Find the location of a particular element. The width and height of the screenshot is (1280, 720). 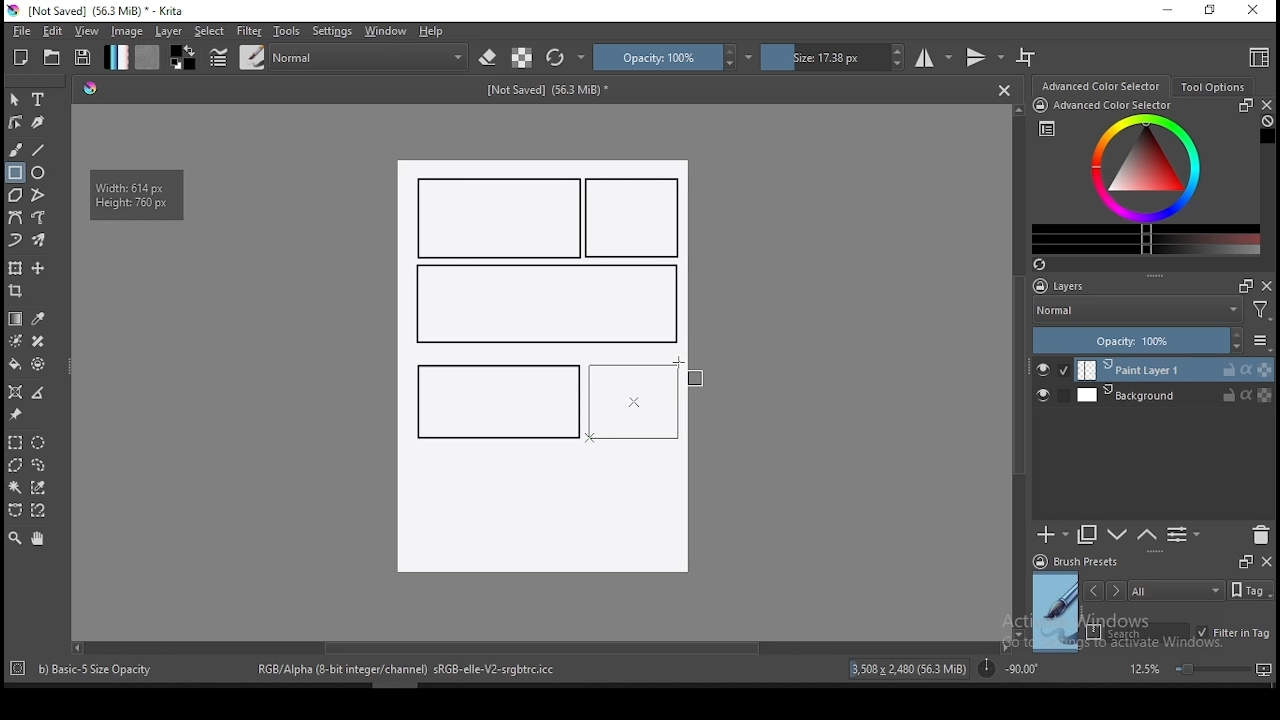

preserve alpha is located at coordinates (522, 59).